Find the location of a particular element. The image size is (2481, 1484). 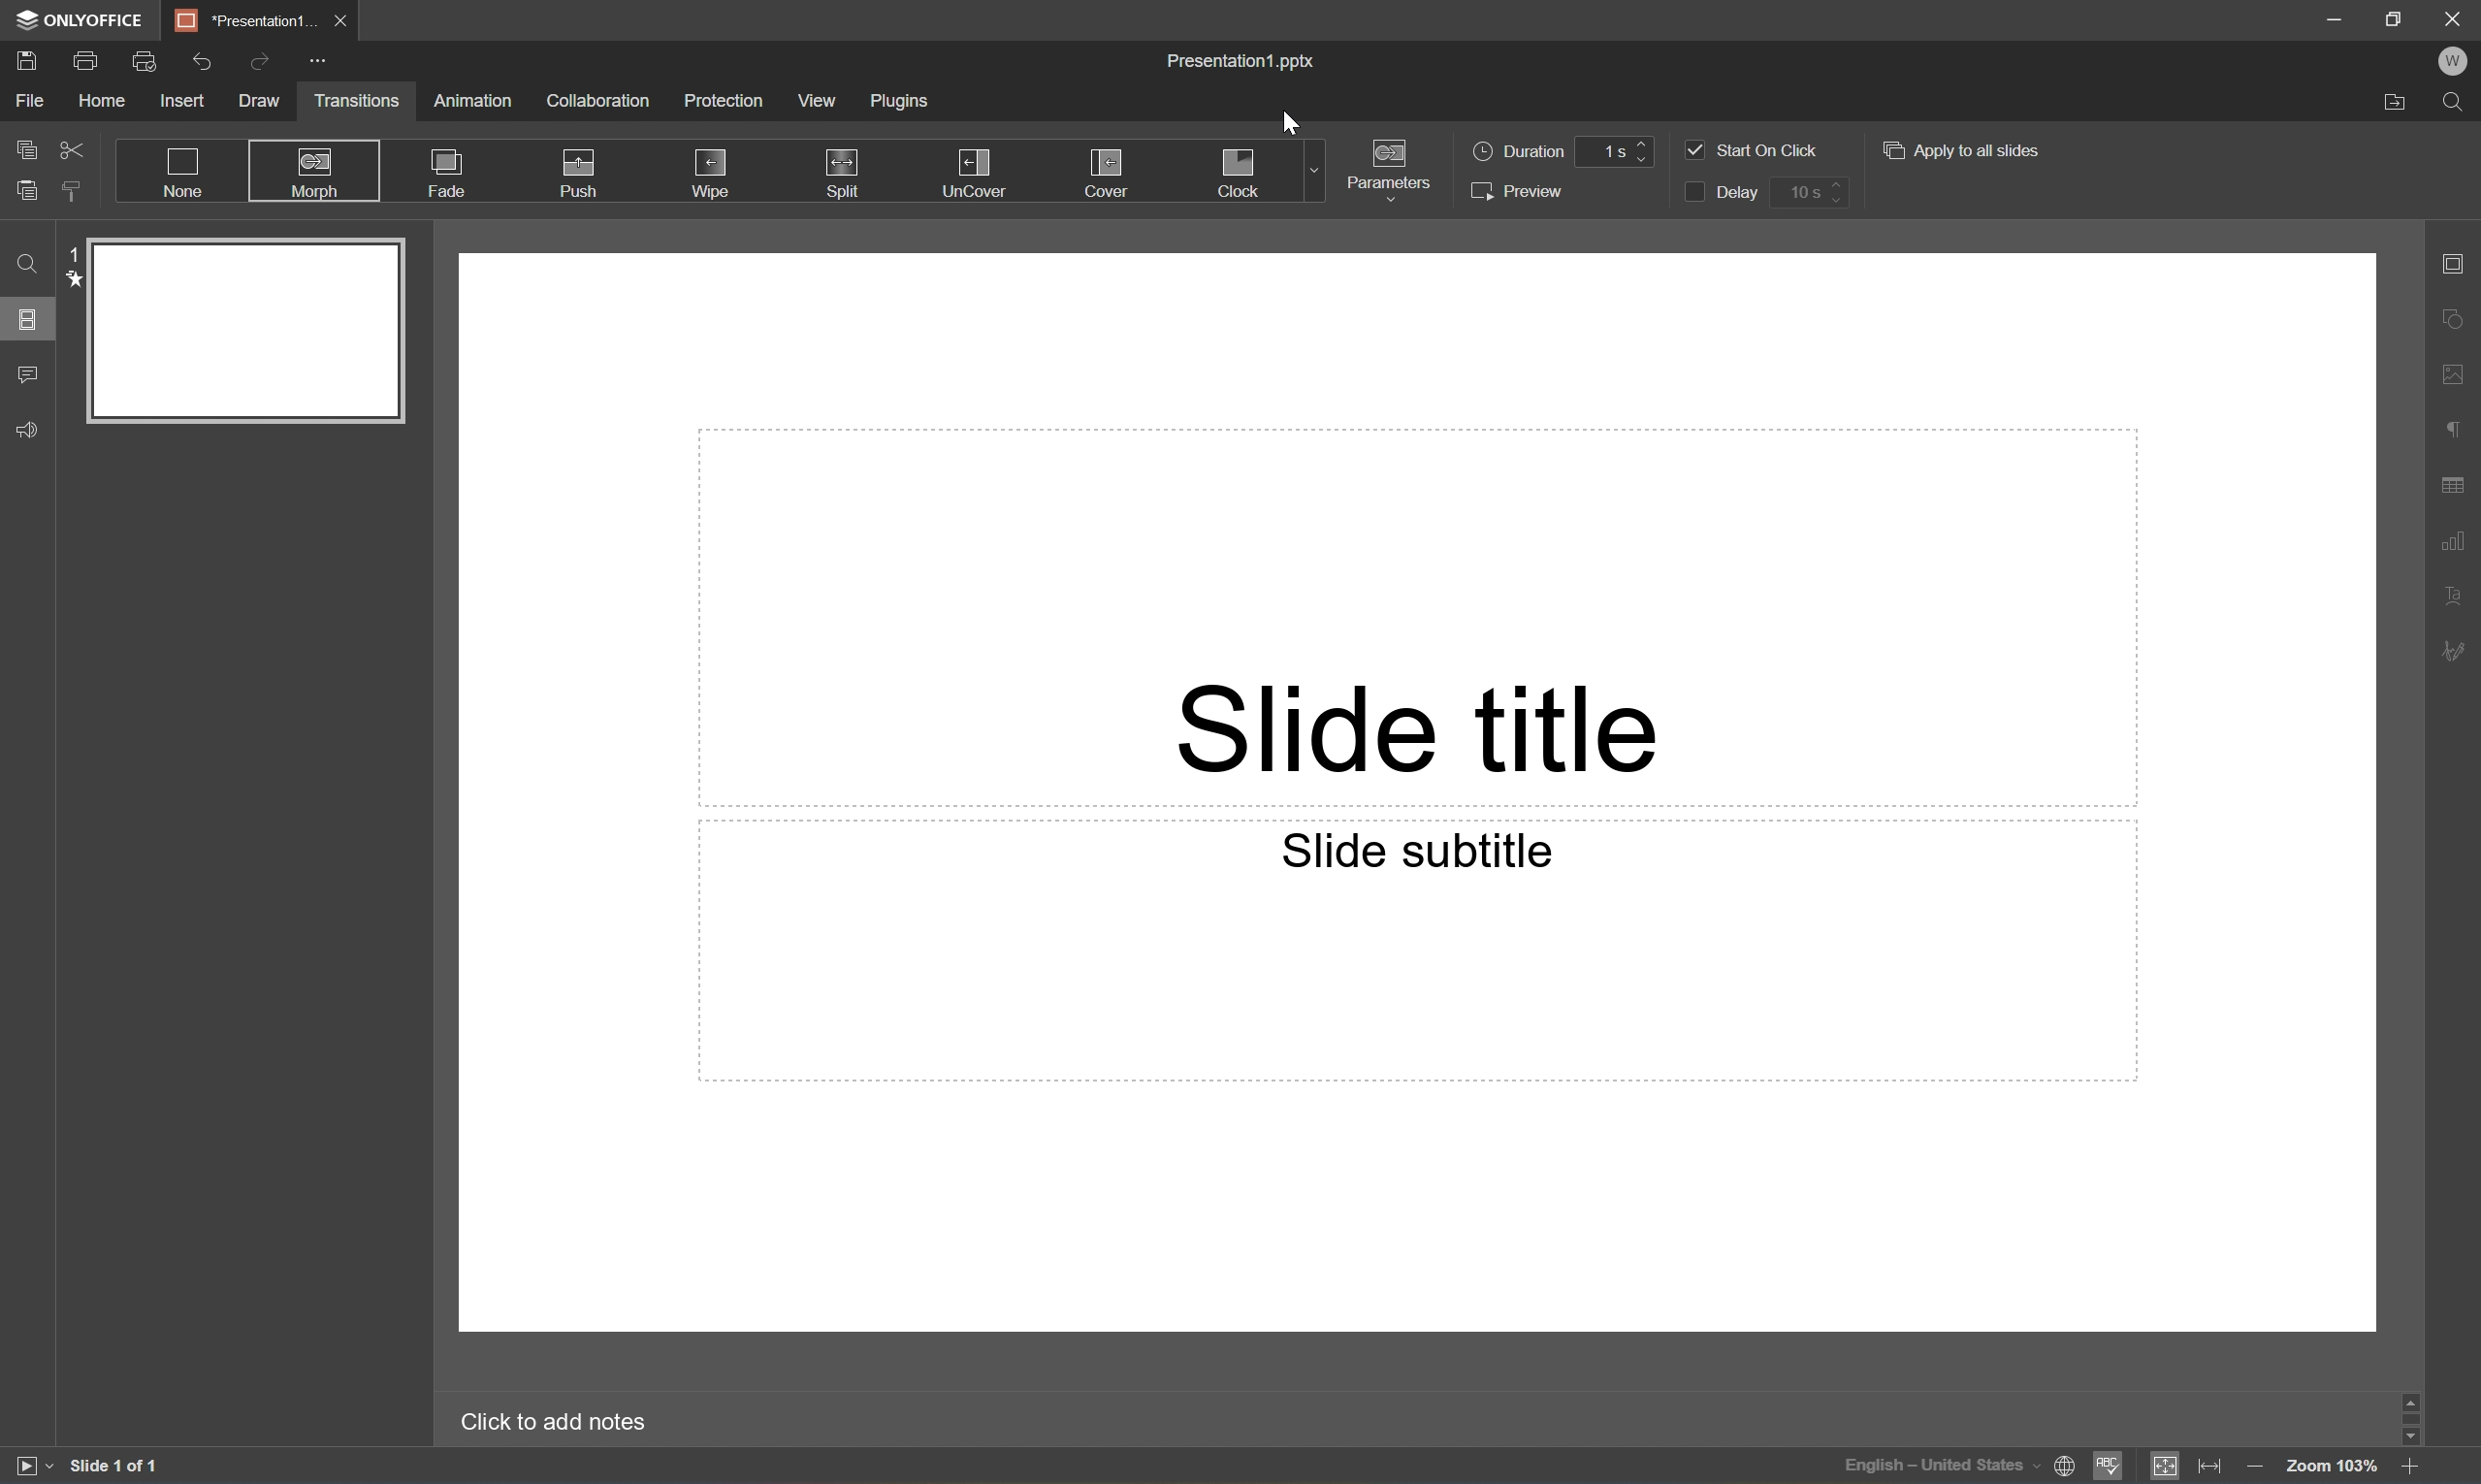

Cover is located at coordinates (1104, 174).